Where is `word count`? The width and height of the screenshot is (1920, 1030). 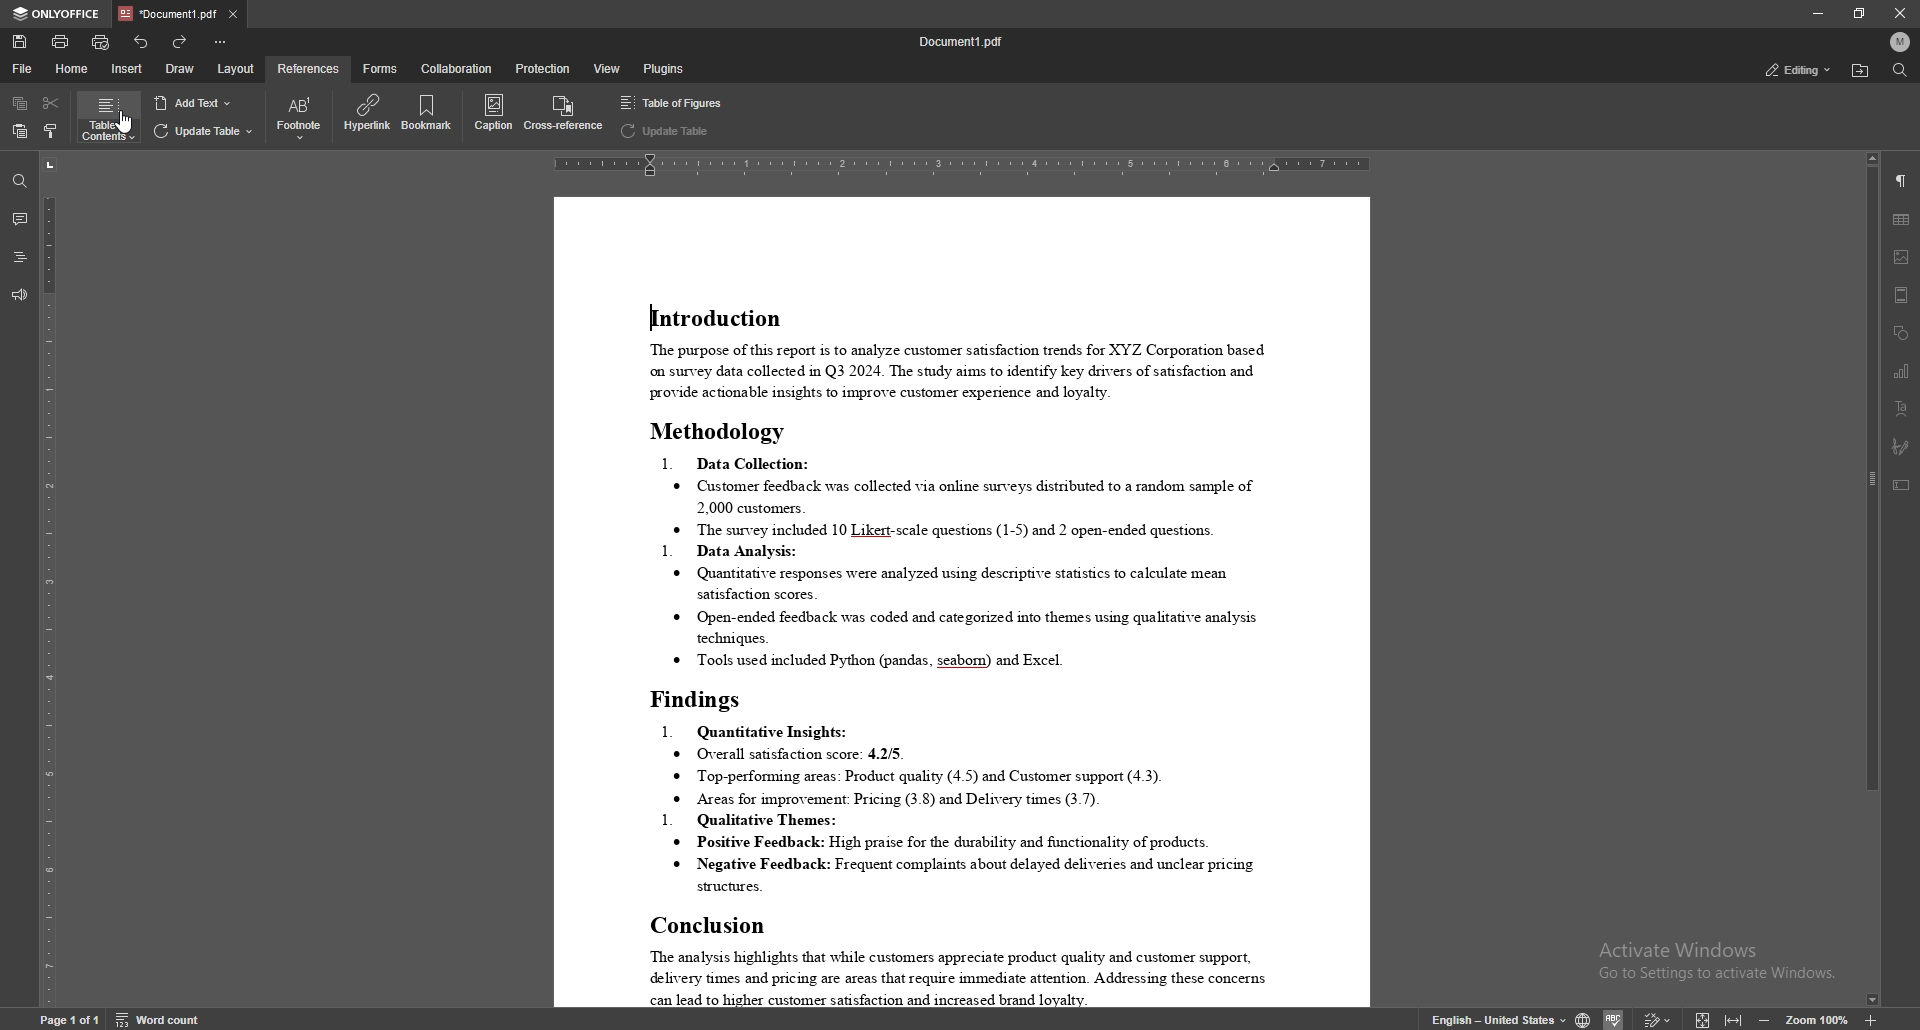
word count is located at coordinates (159, 1018).